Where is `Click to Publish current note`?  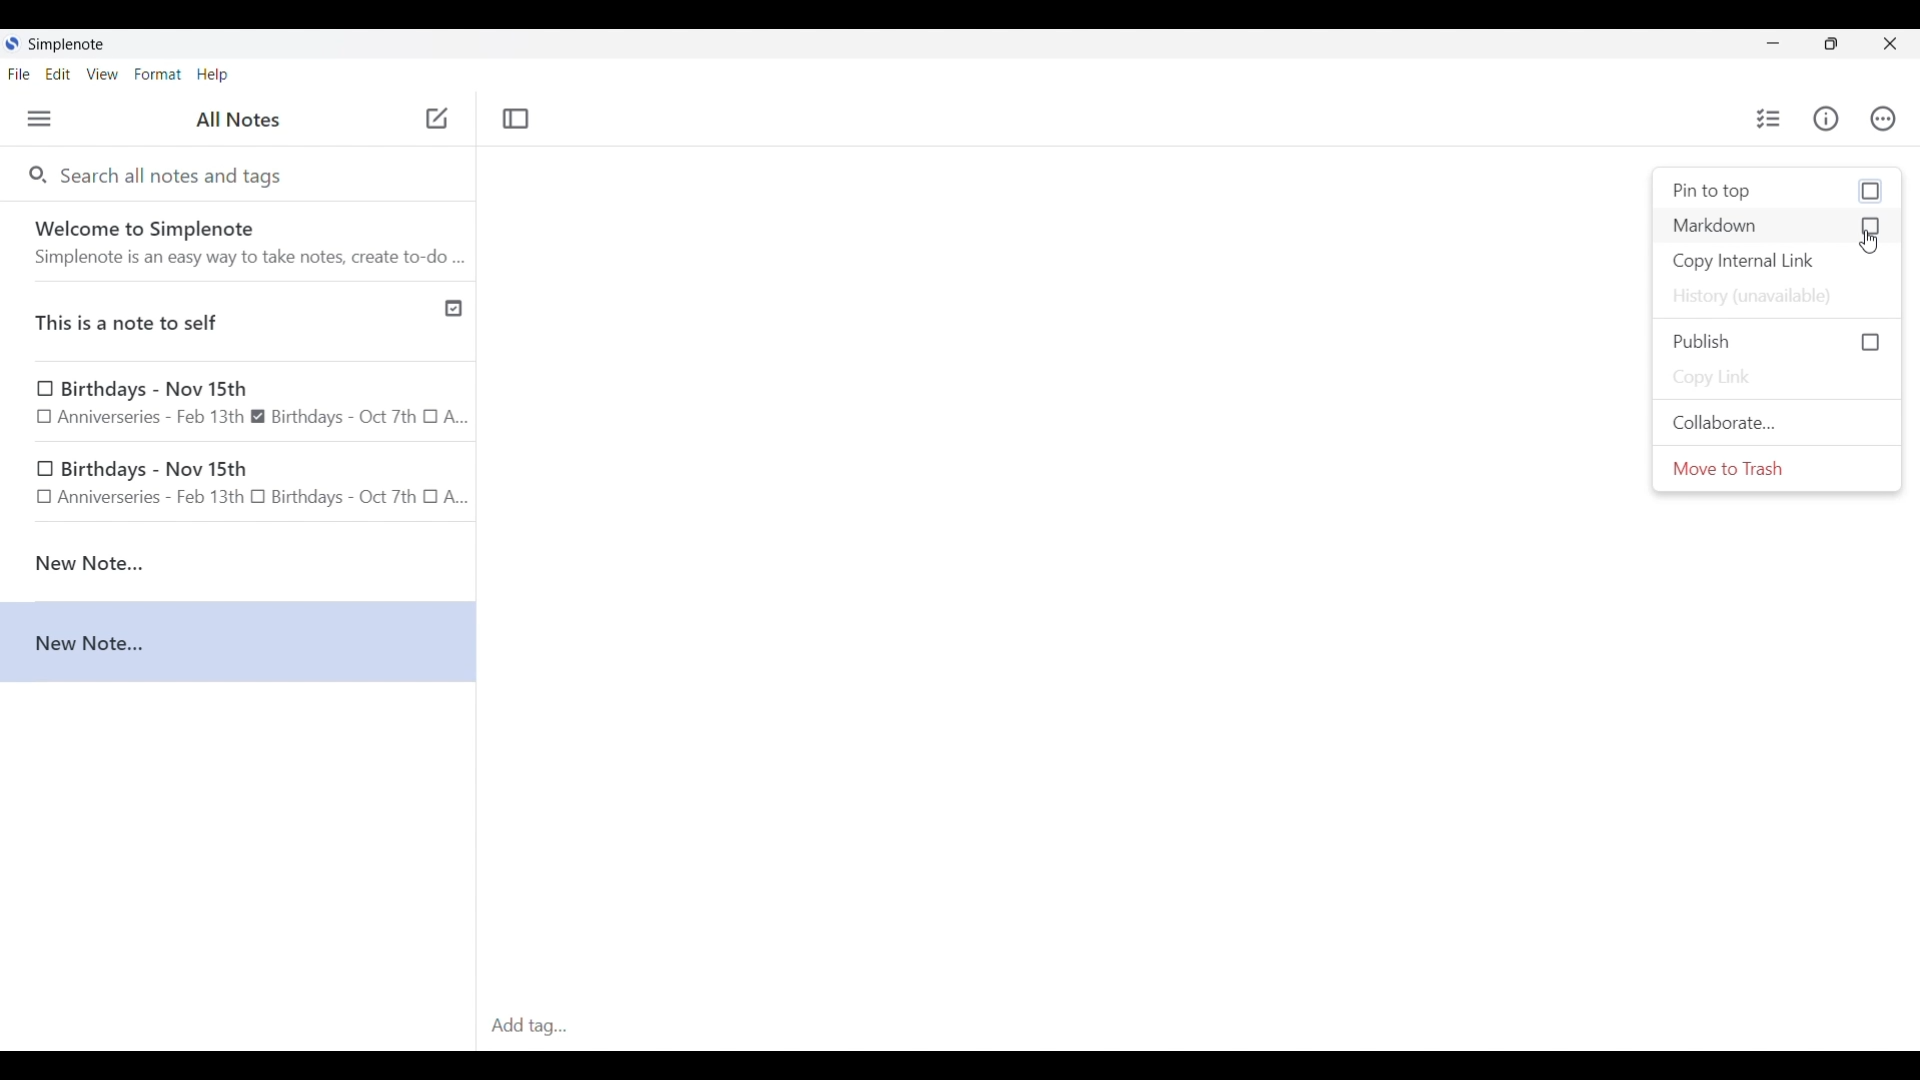 Click to Publish current note is located at coordinates (1778, 341).